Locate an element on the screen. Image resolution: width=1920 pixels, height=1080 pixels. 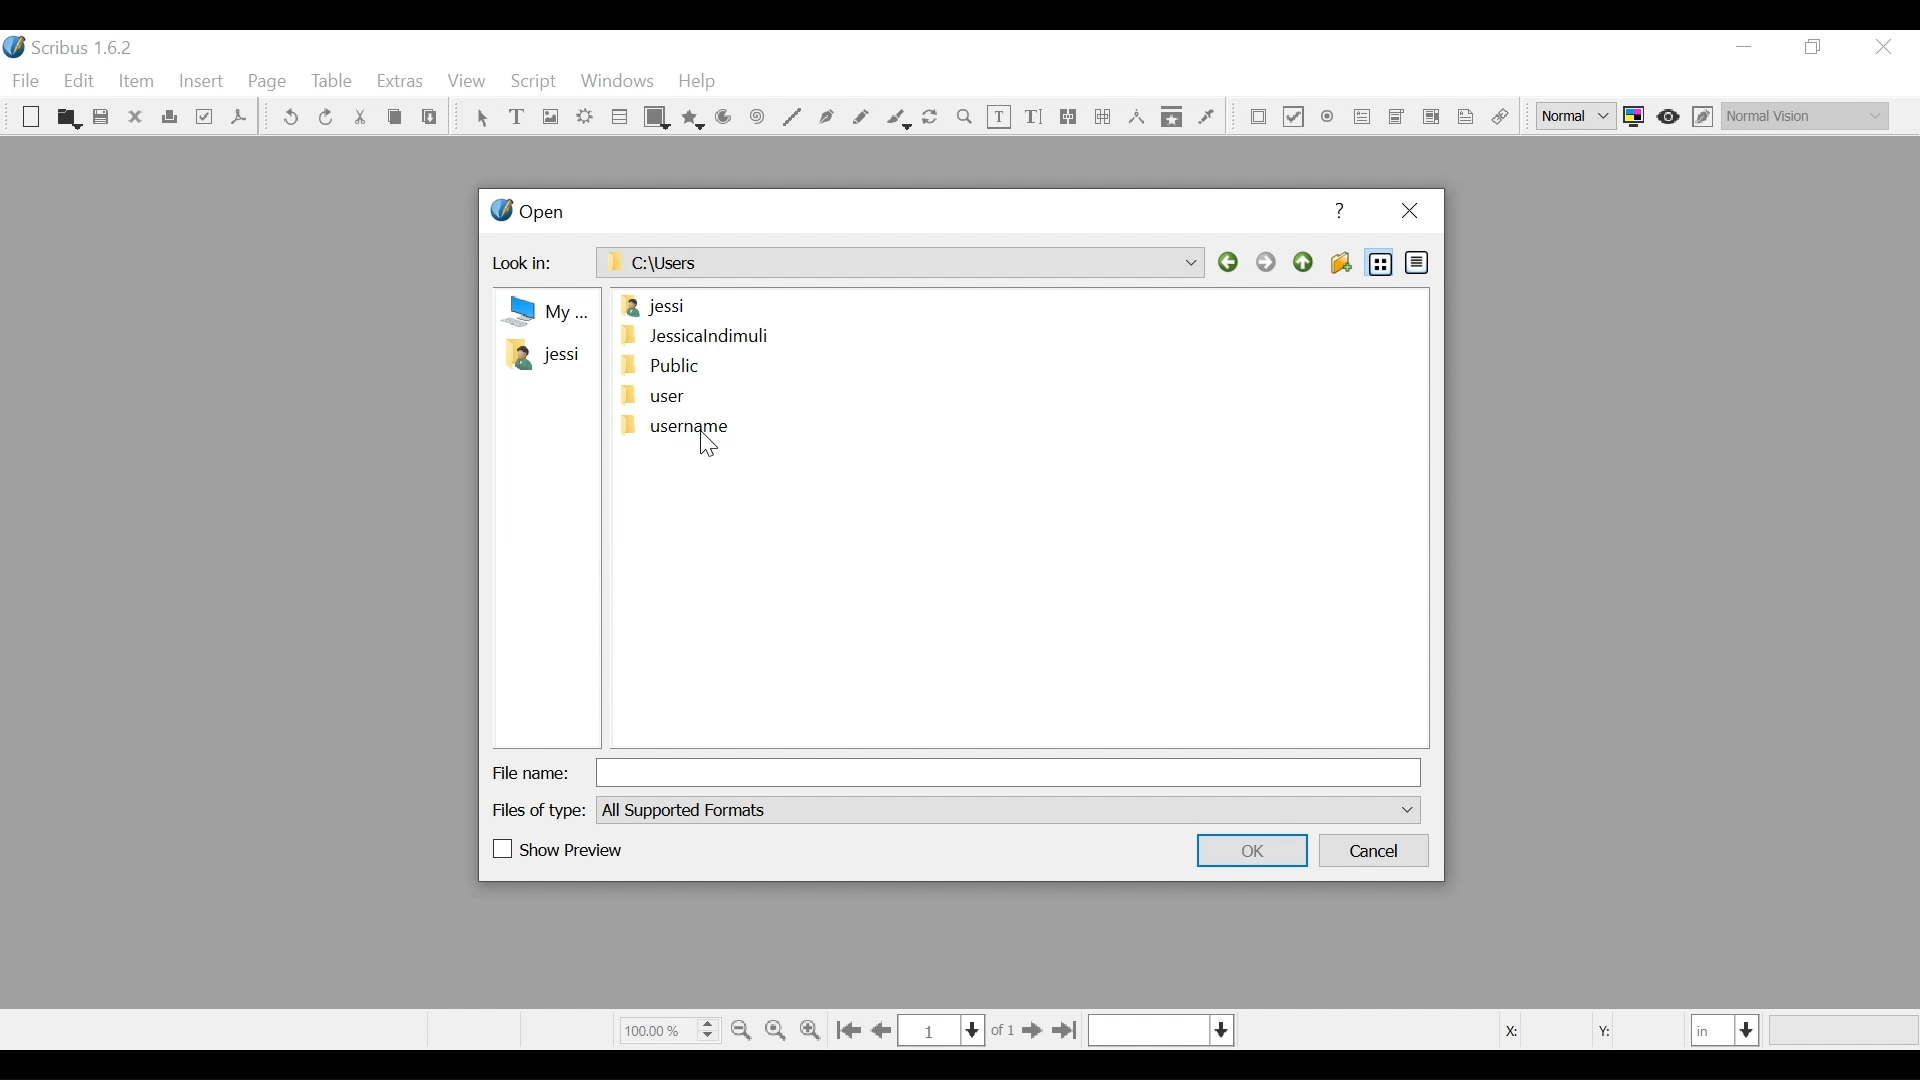
Open is located at coordinates (526, 214).